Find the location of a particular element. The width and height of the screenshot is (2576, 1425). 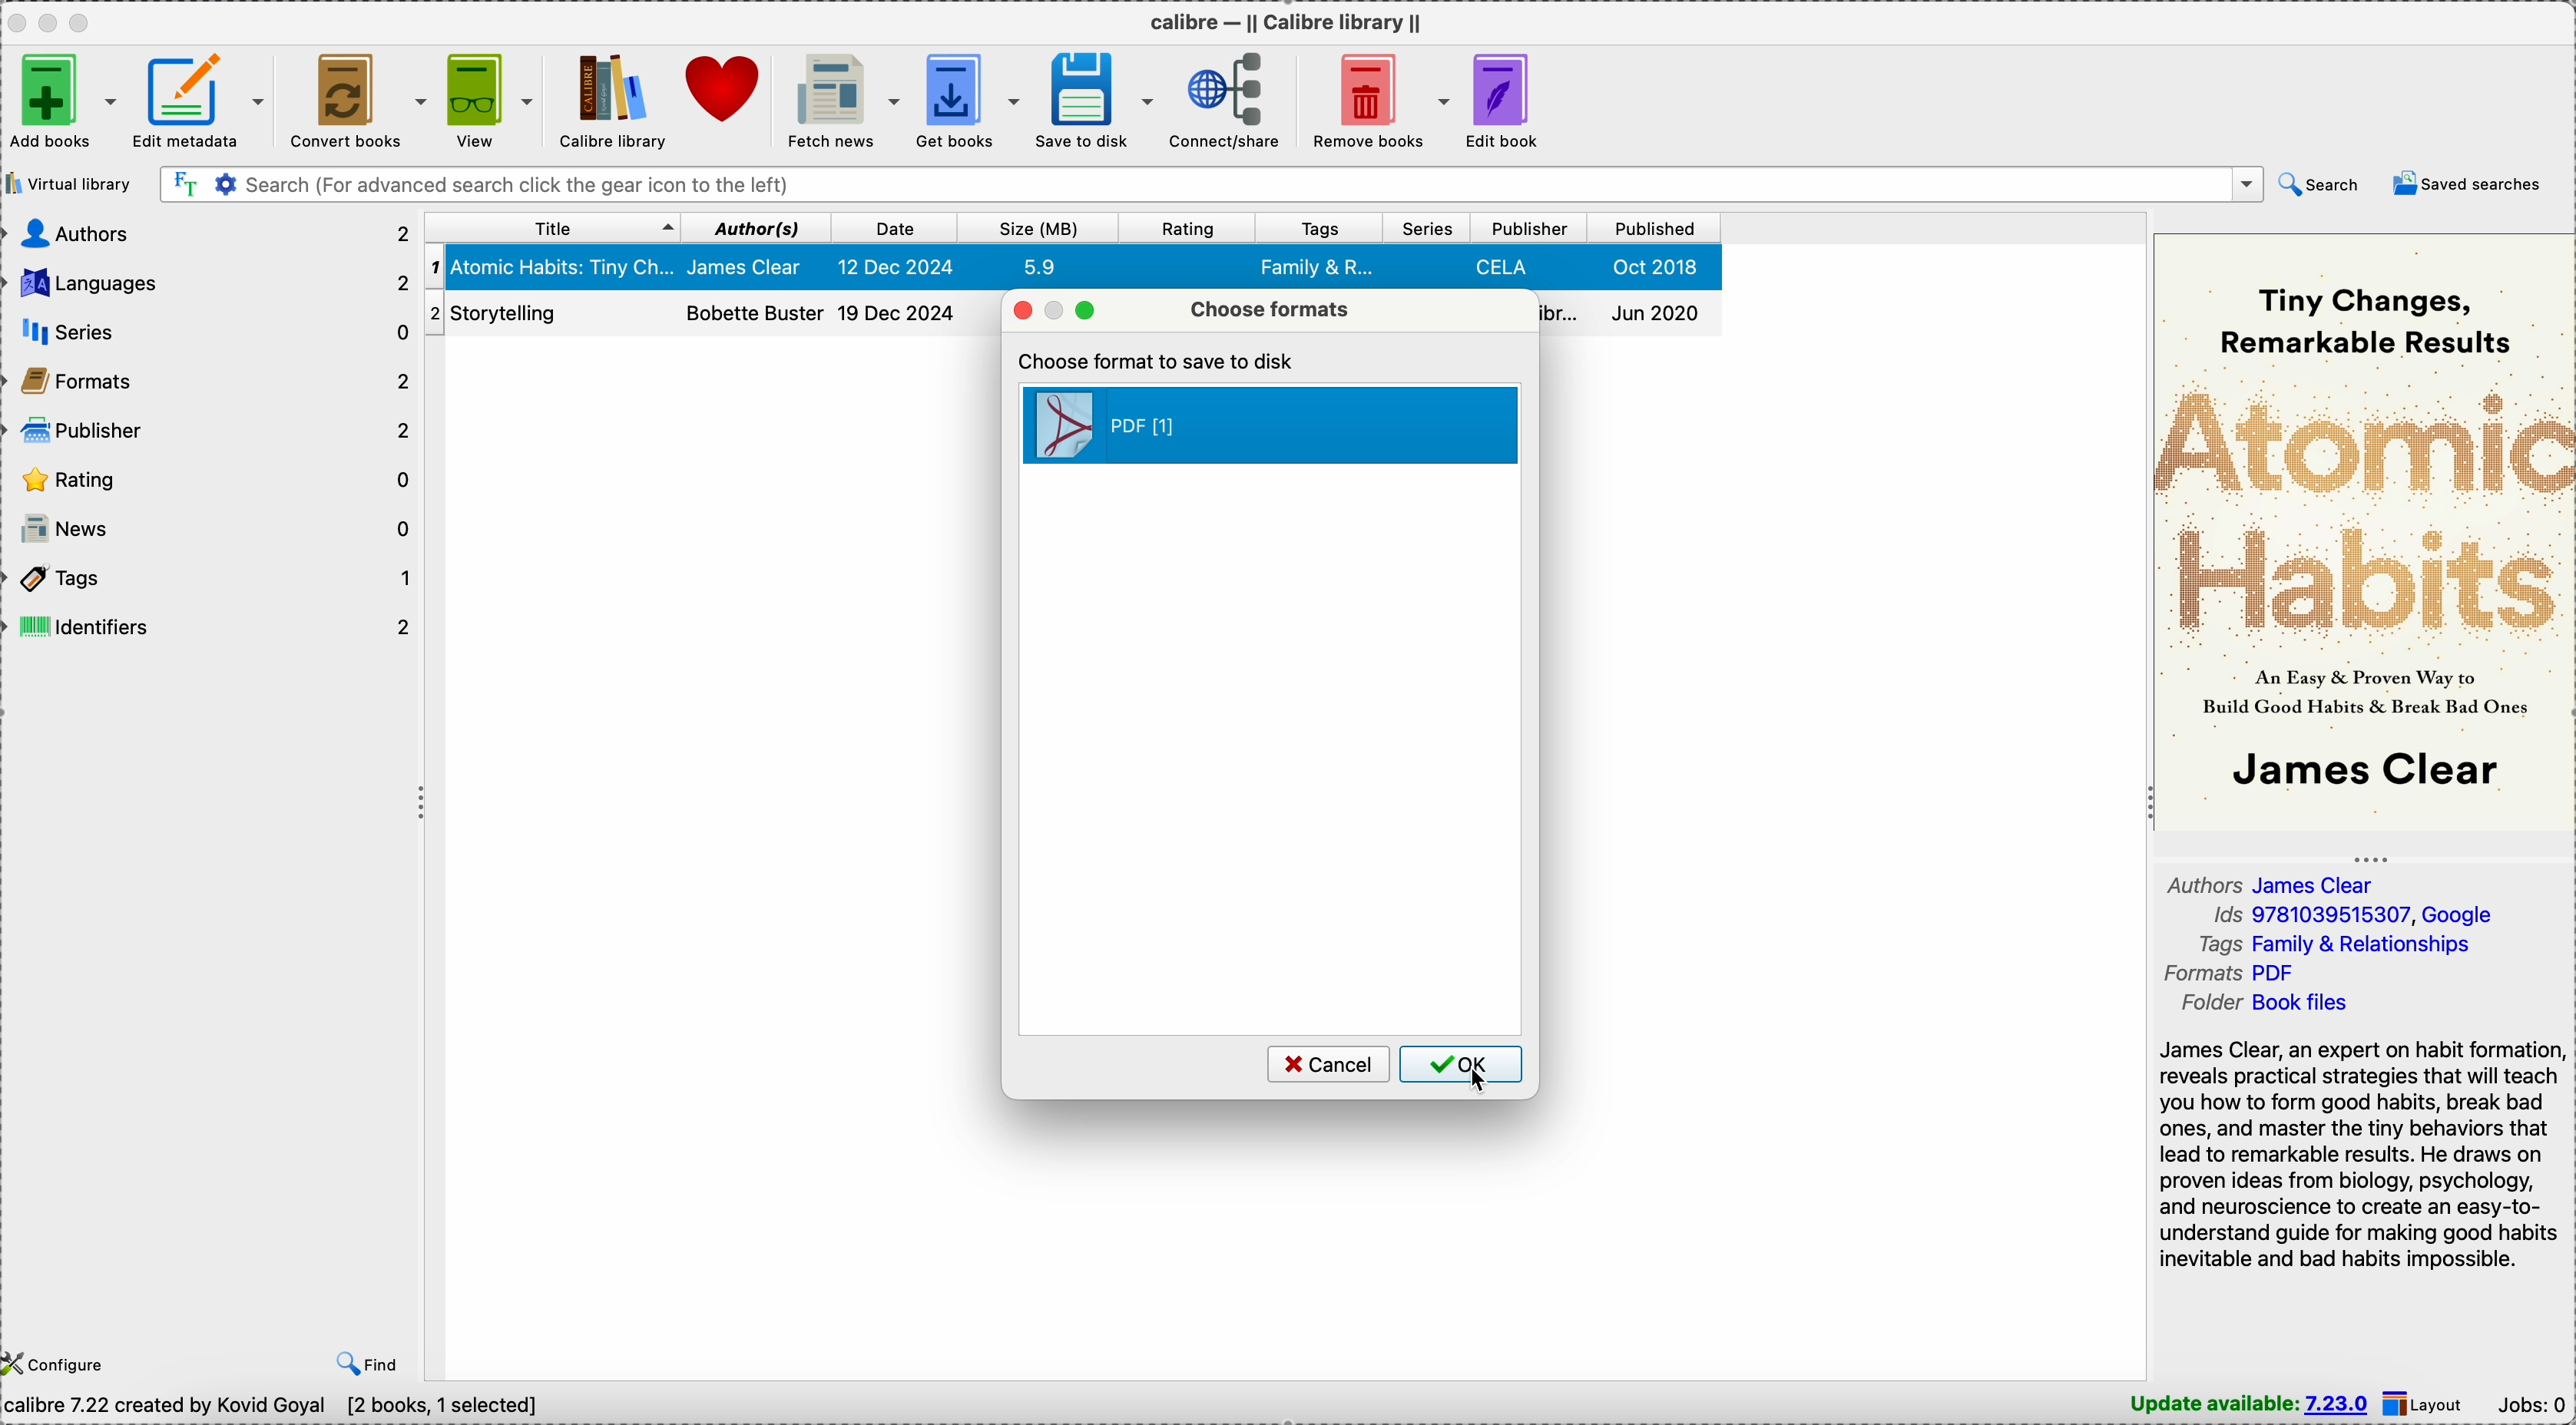

update available: 7.23.0 is located at coordinates (2252, 1405).